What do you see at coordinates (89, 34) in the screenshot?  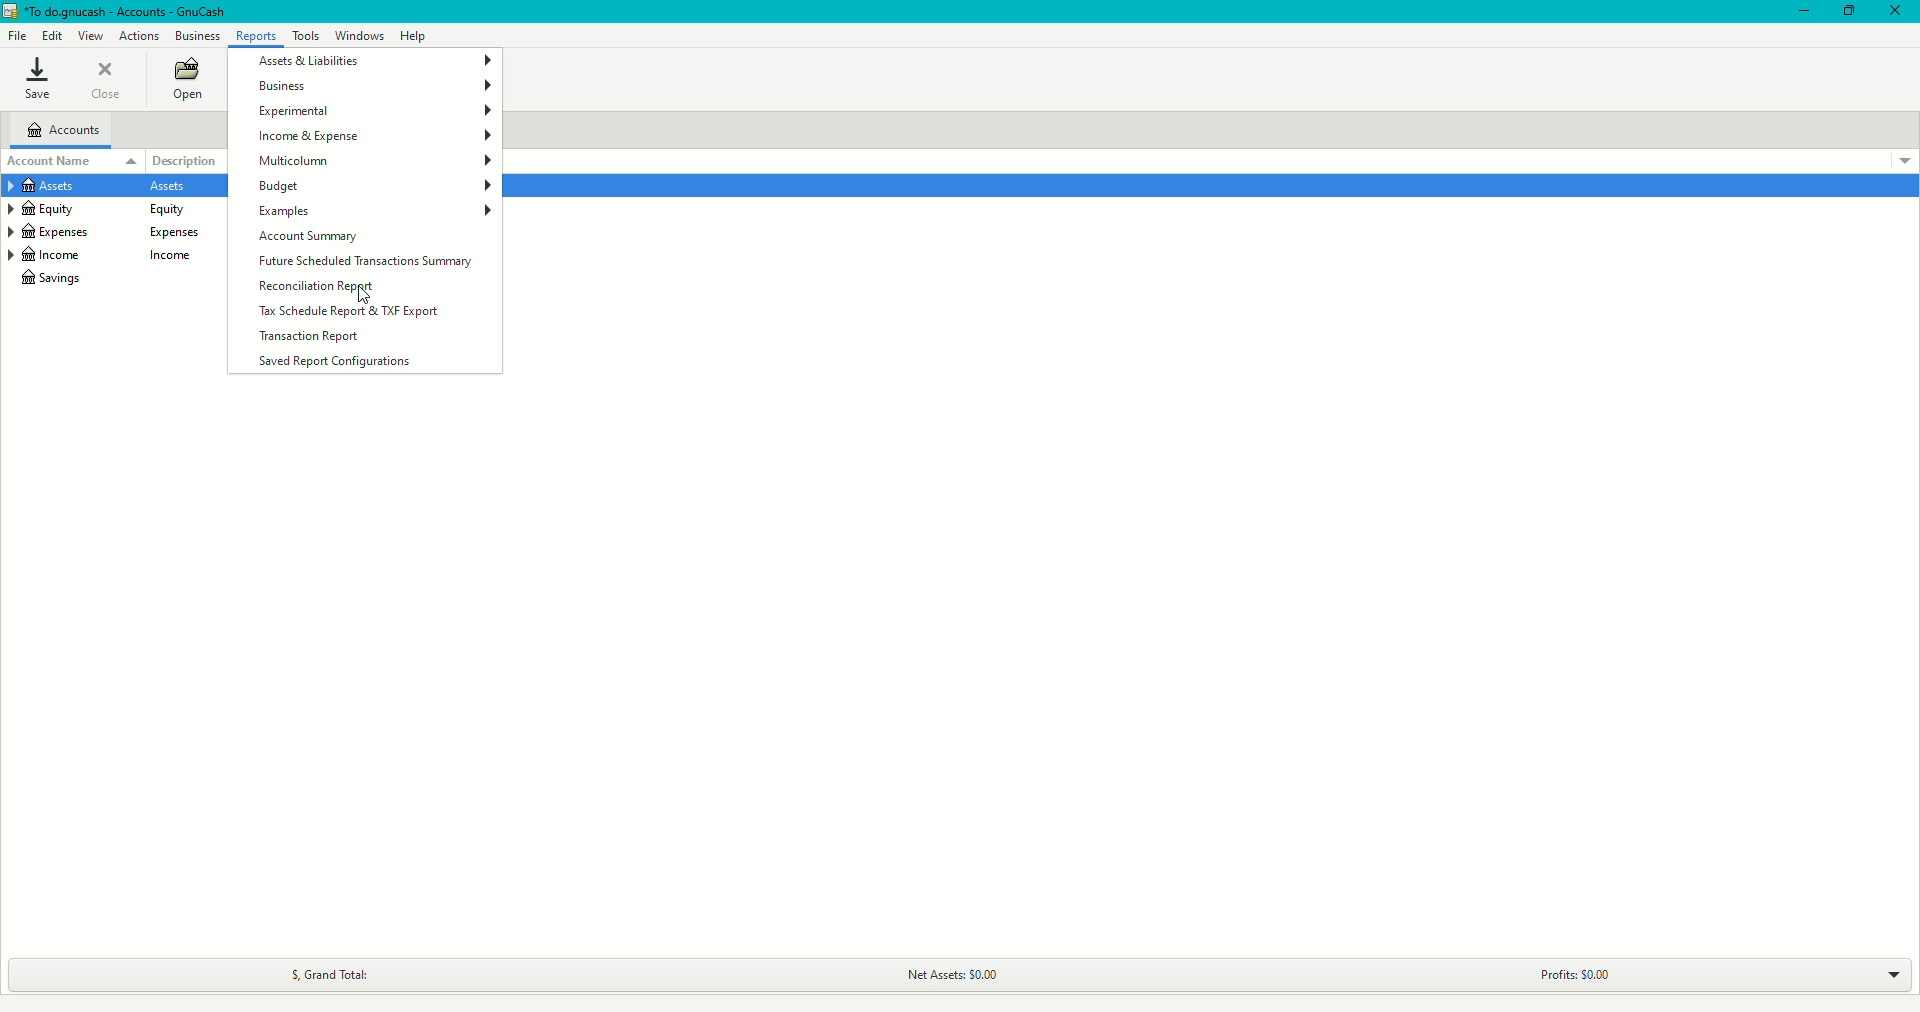 I see `View` at bounding box center [89, 34].